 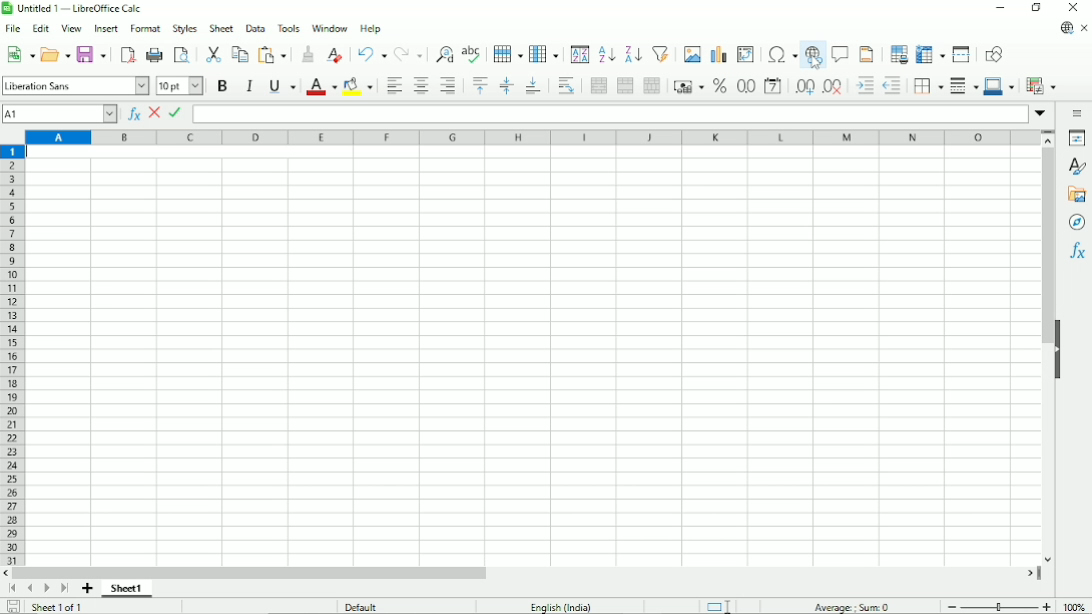 What do you see at coordinates (815, 62) in the screenshot?
I see `Cursor` at bounding box center [815, 62].